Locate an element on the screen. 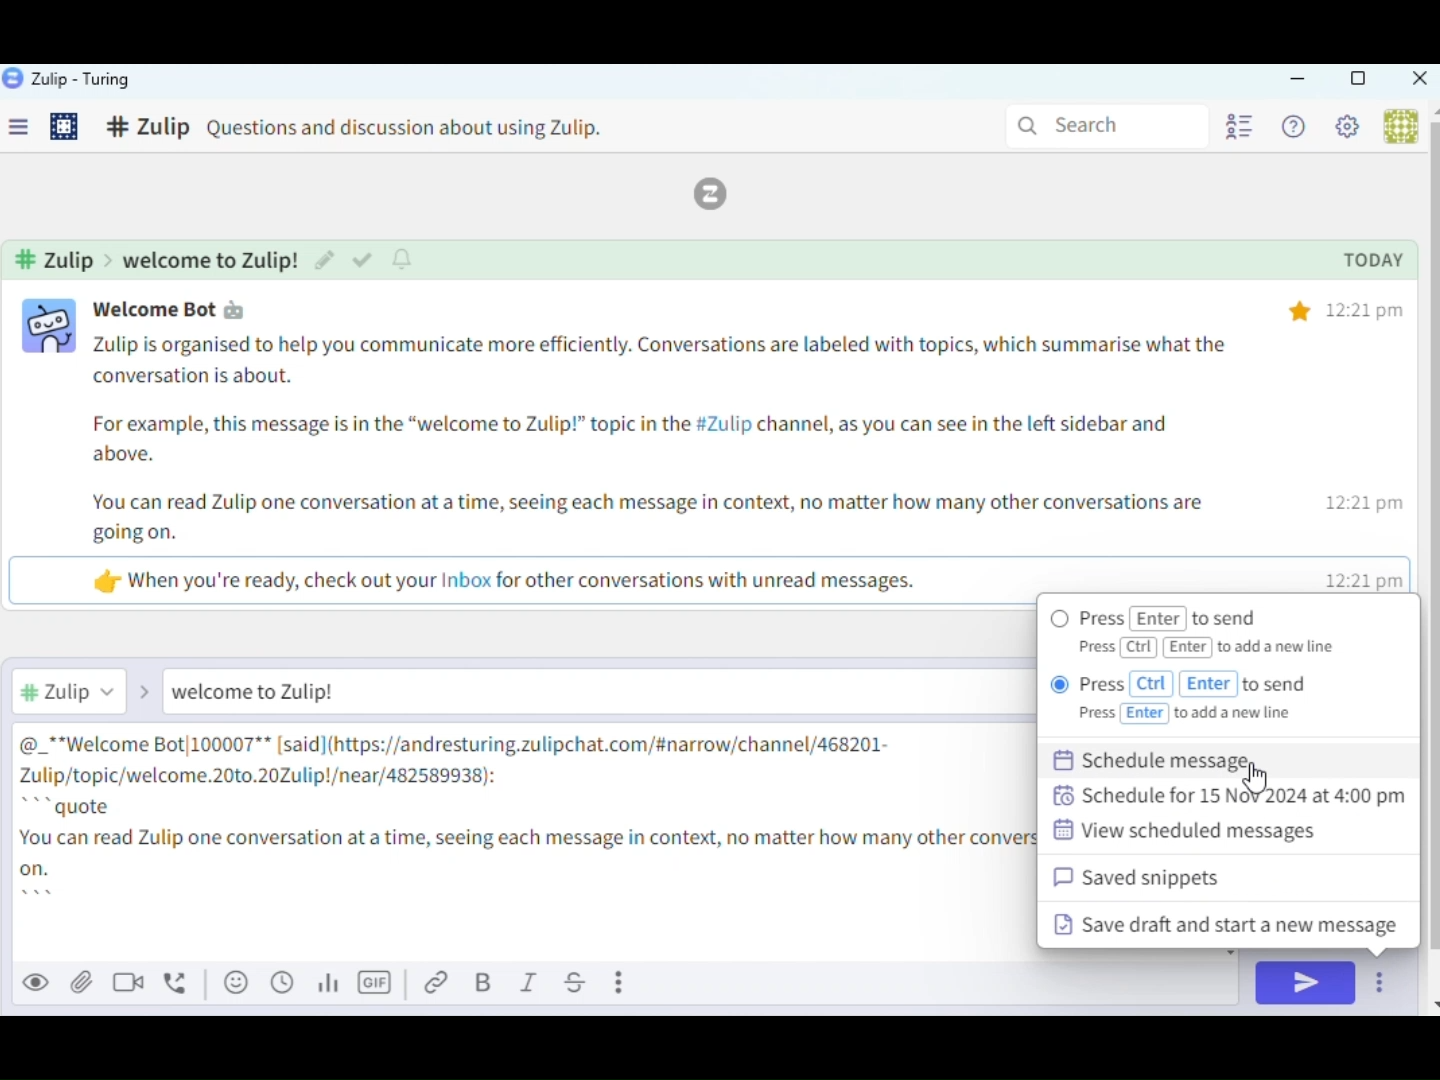 The image size is (1440, 1080). Cursor is located at coordinates (1263, 775).